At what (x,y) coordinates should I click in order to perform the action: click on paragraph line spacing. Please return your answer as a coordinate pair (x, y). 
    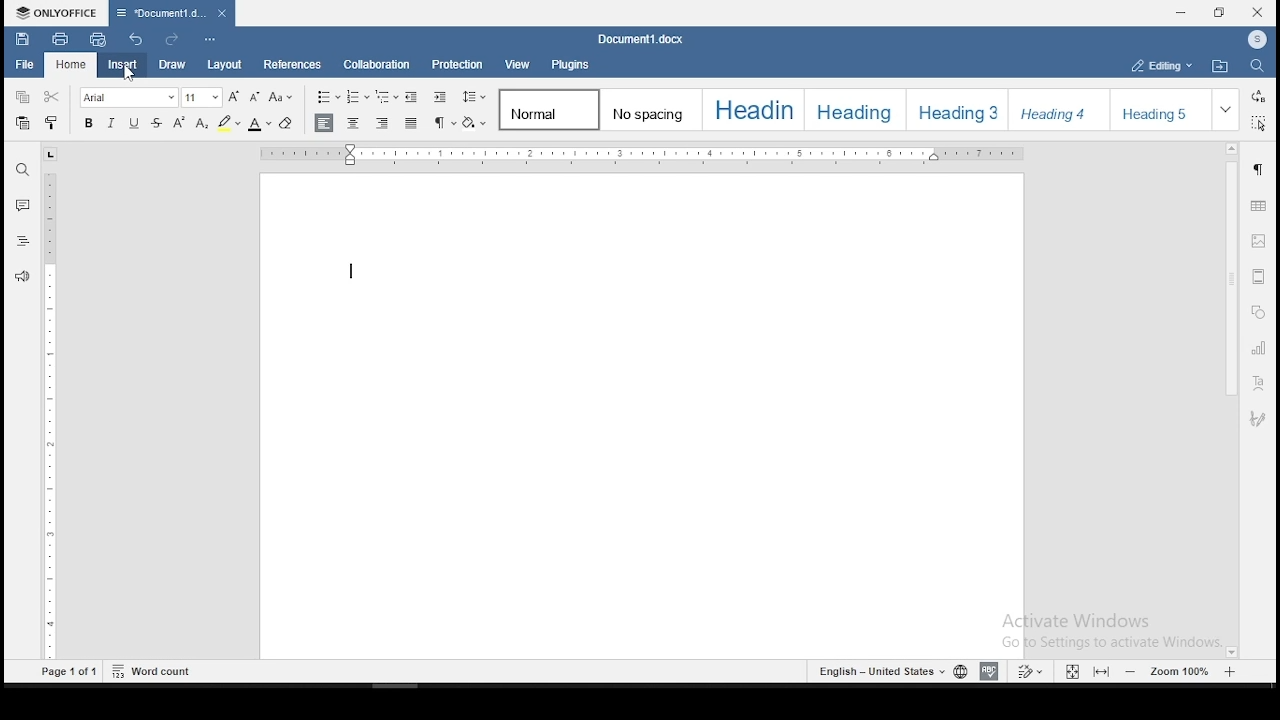
    Looking at the image, I should click on (475, 95).